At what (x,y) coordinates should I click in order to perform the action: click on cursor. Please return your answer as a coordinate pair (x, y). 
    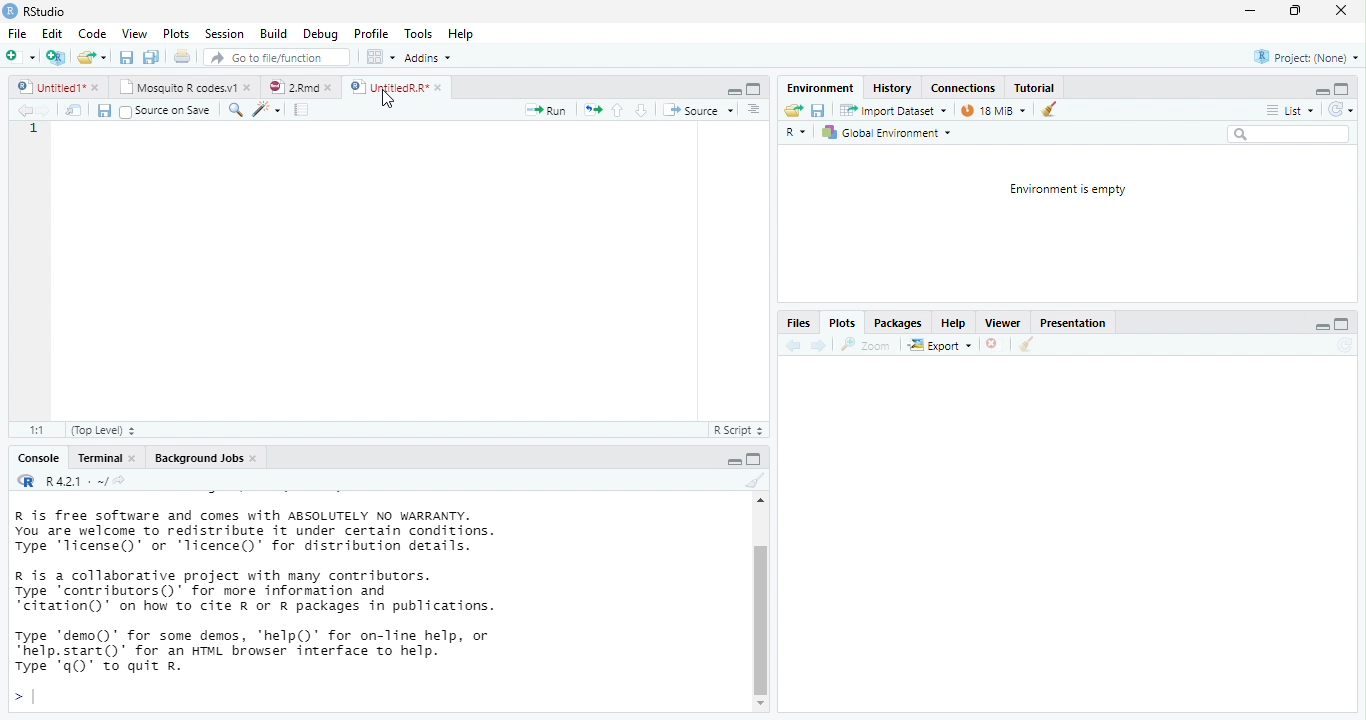
    Looking at the image, I should click on (389, 100).